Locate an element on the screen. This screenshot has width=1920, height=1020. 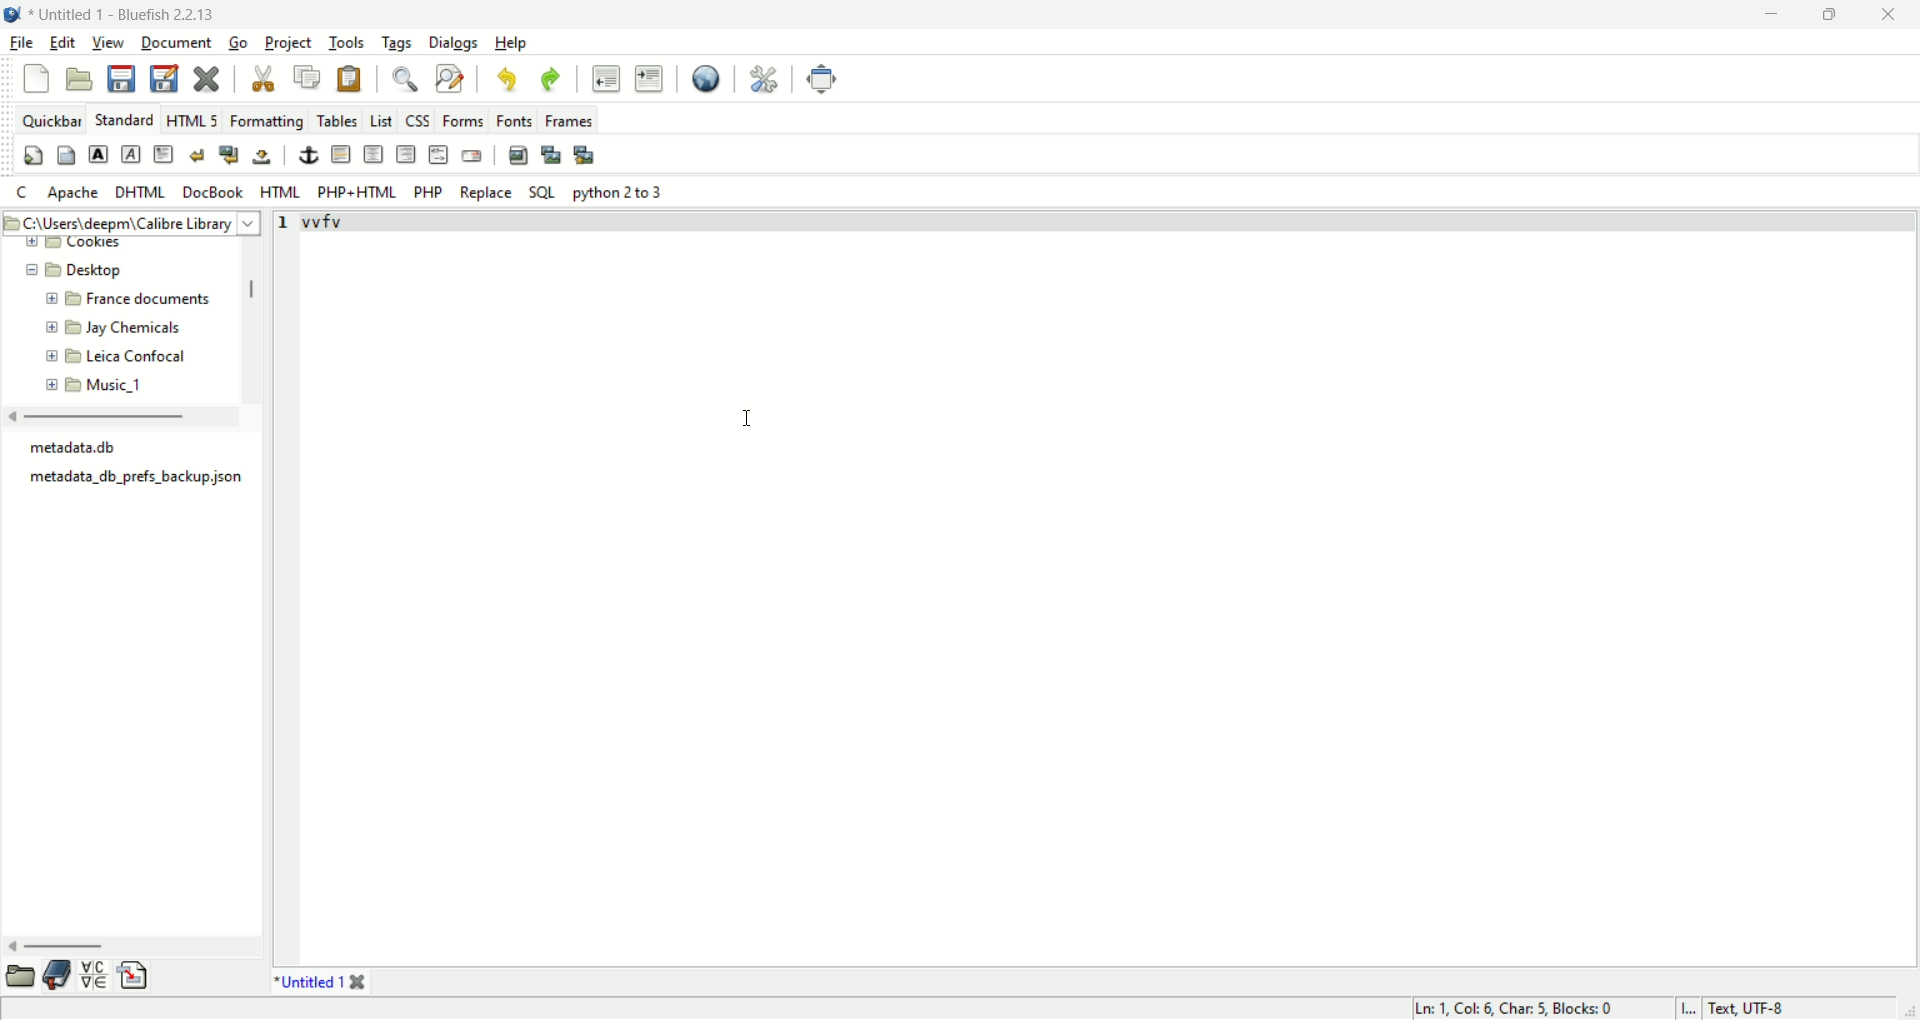
title is located at coordinates (129, 13).